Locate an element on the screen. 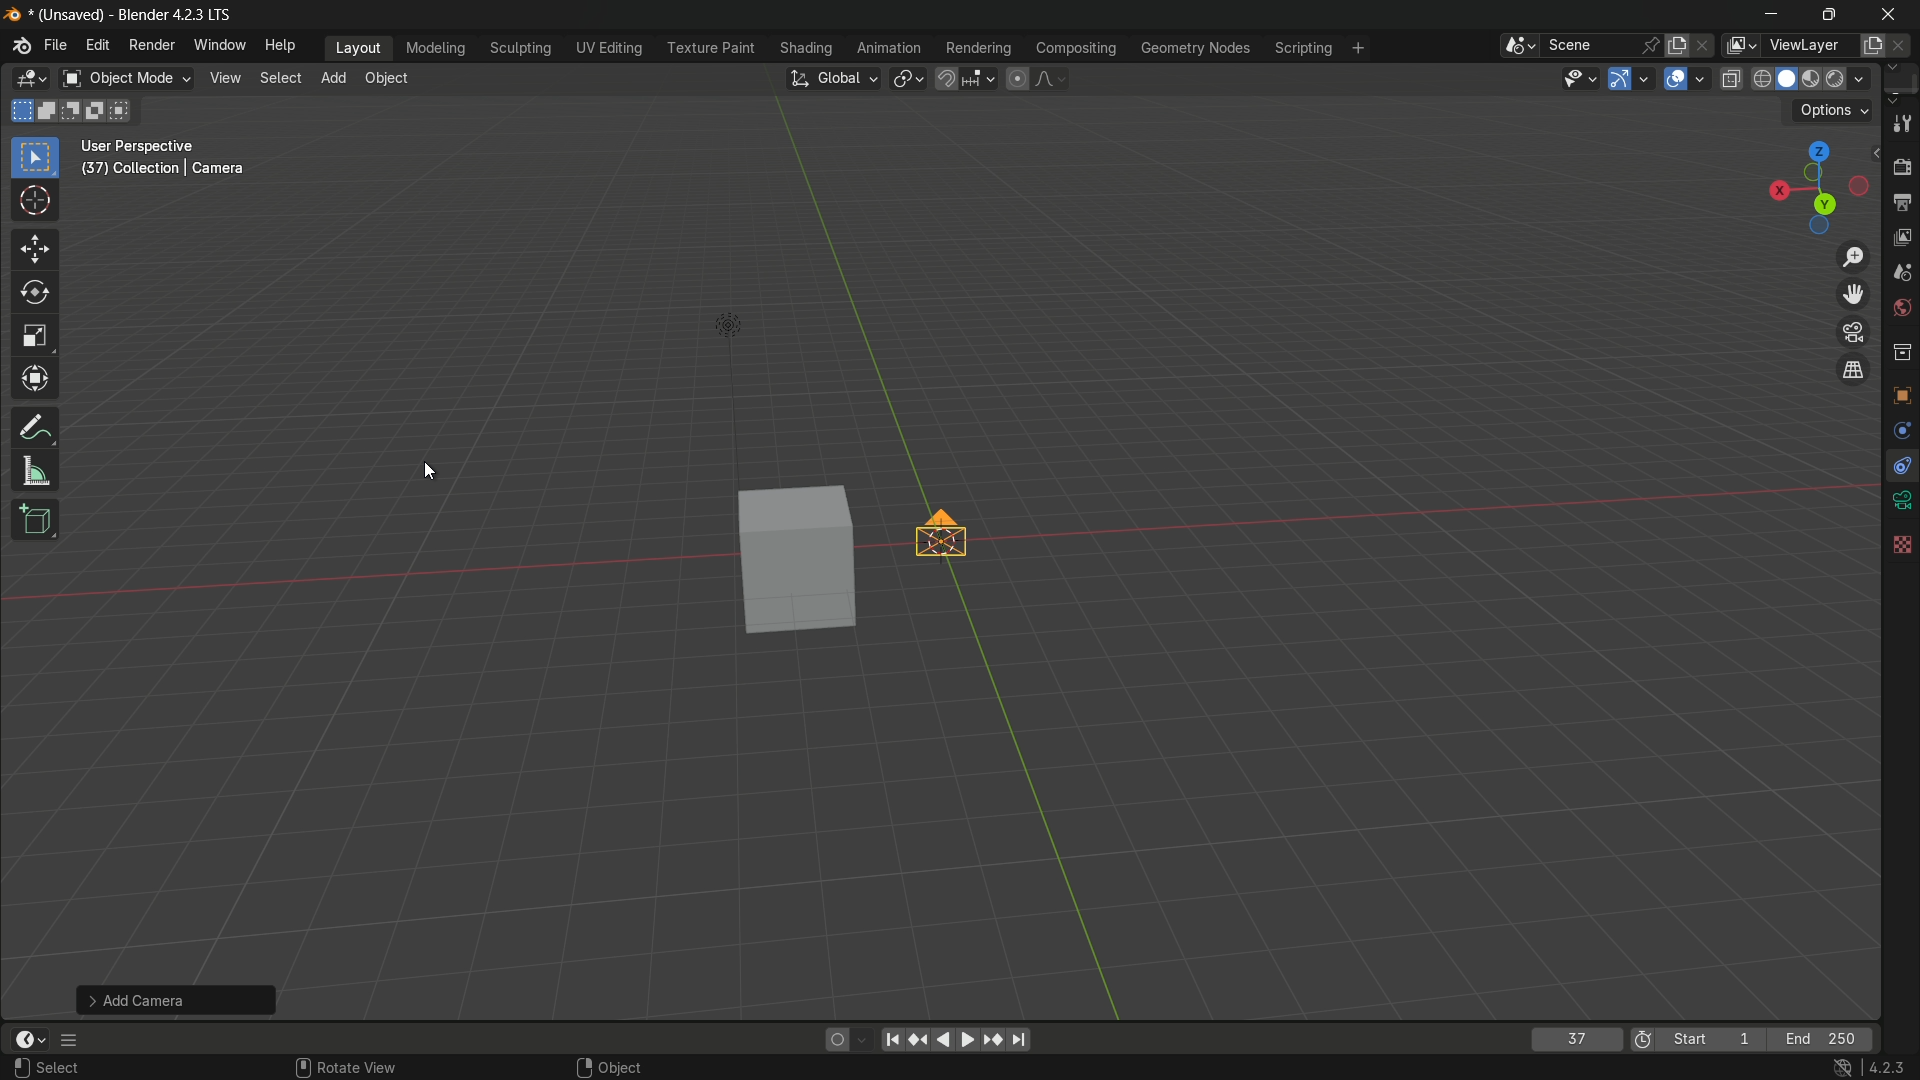  toggle the camera view is located at coordinates (1853, 331).